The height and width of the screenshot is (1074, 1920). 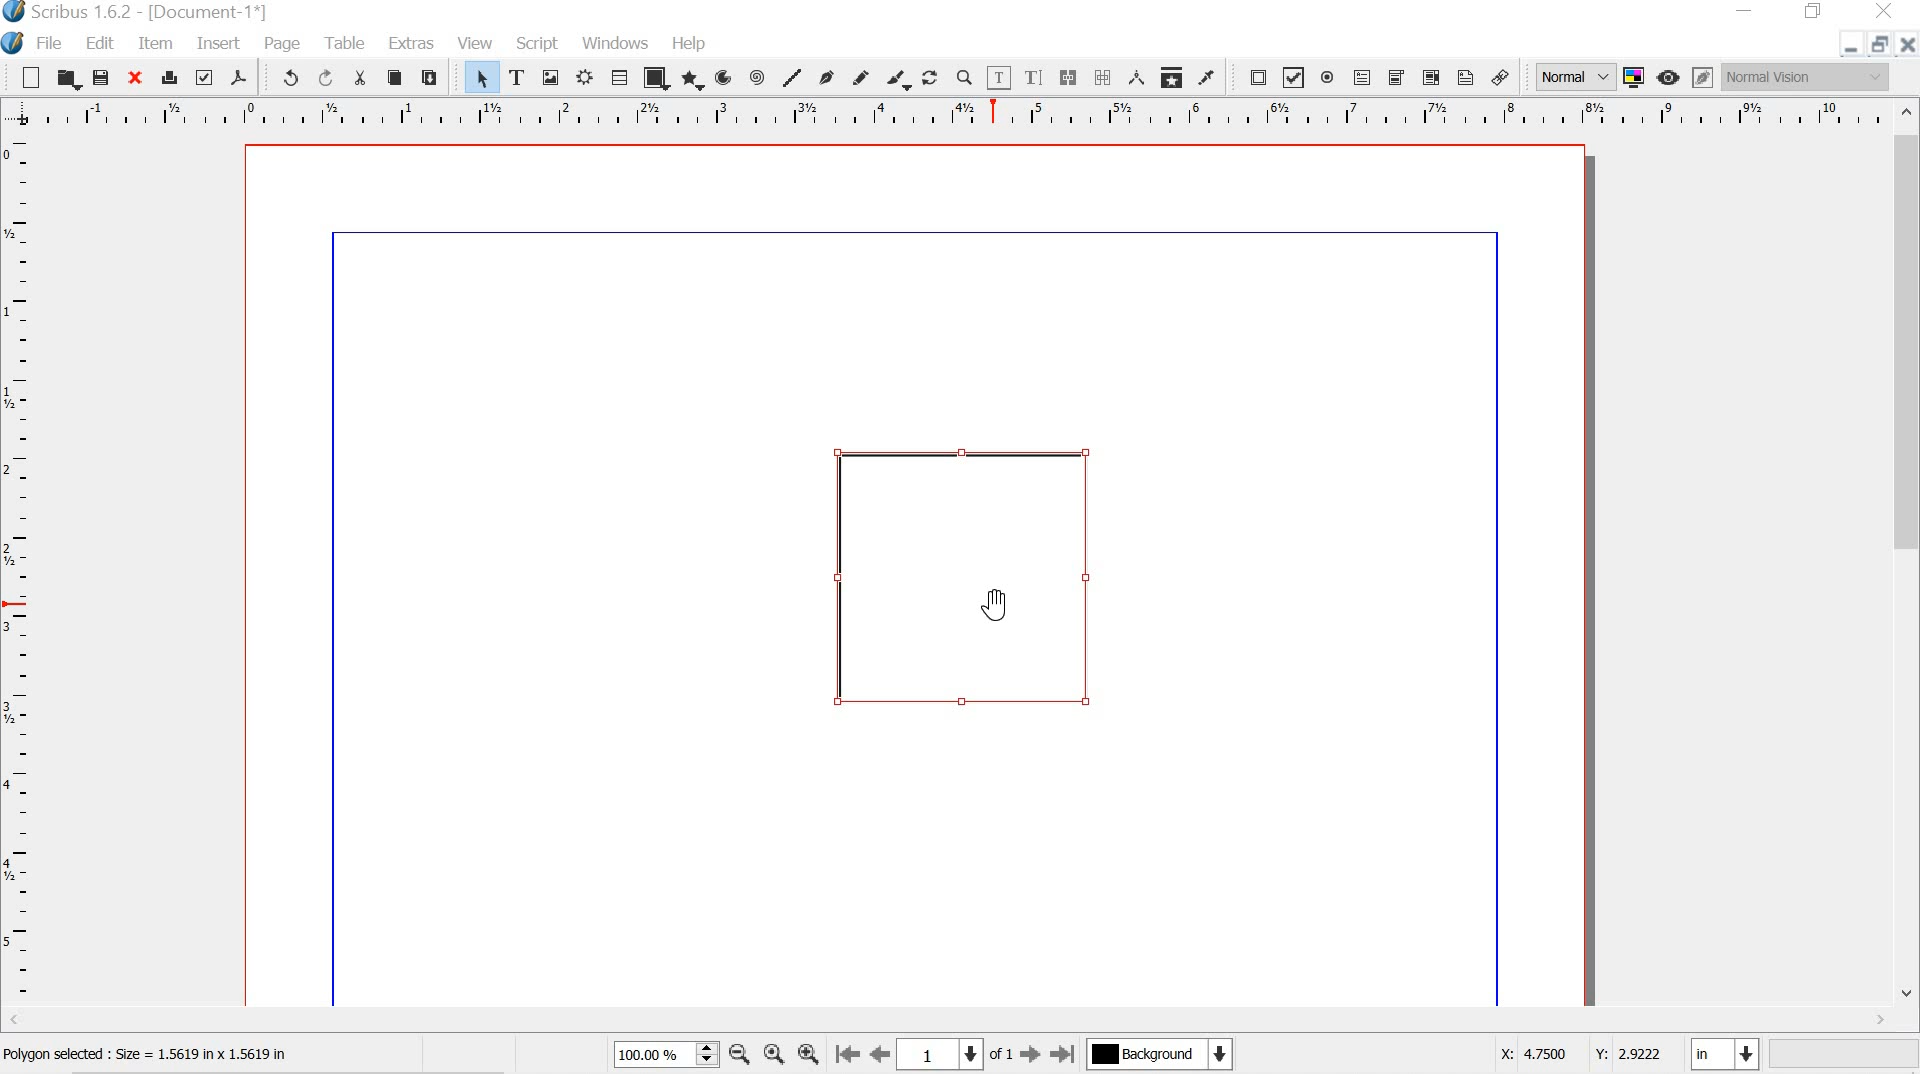 I want to click on new, so click(x=24, y=76).